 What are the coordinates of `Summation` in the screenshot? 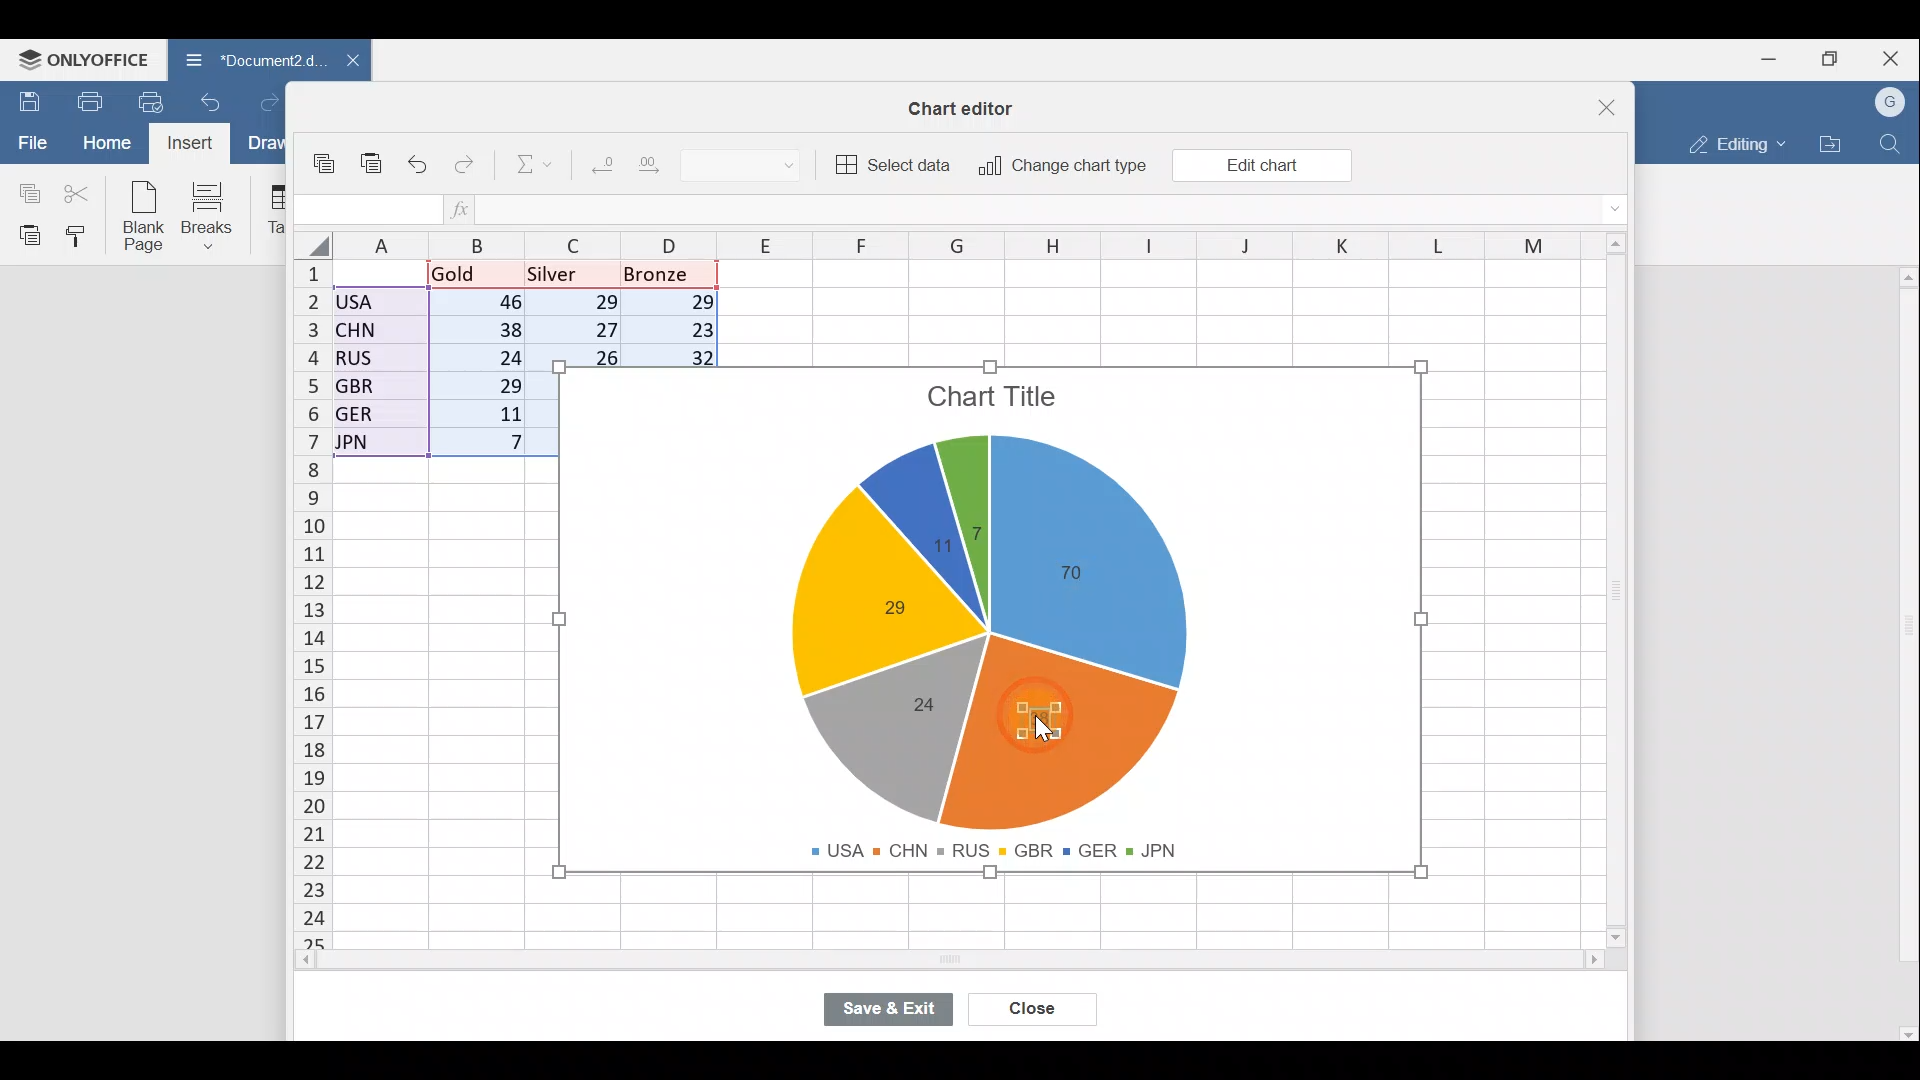 It's located at (536, 161).